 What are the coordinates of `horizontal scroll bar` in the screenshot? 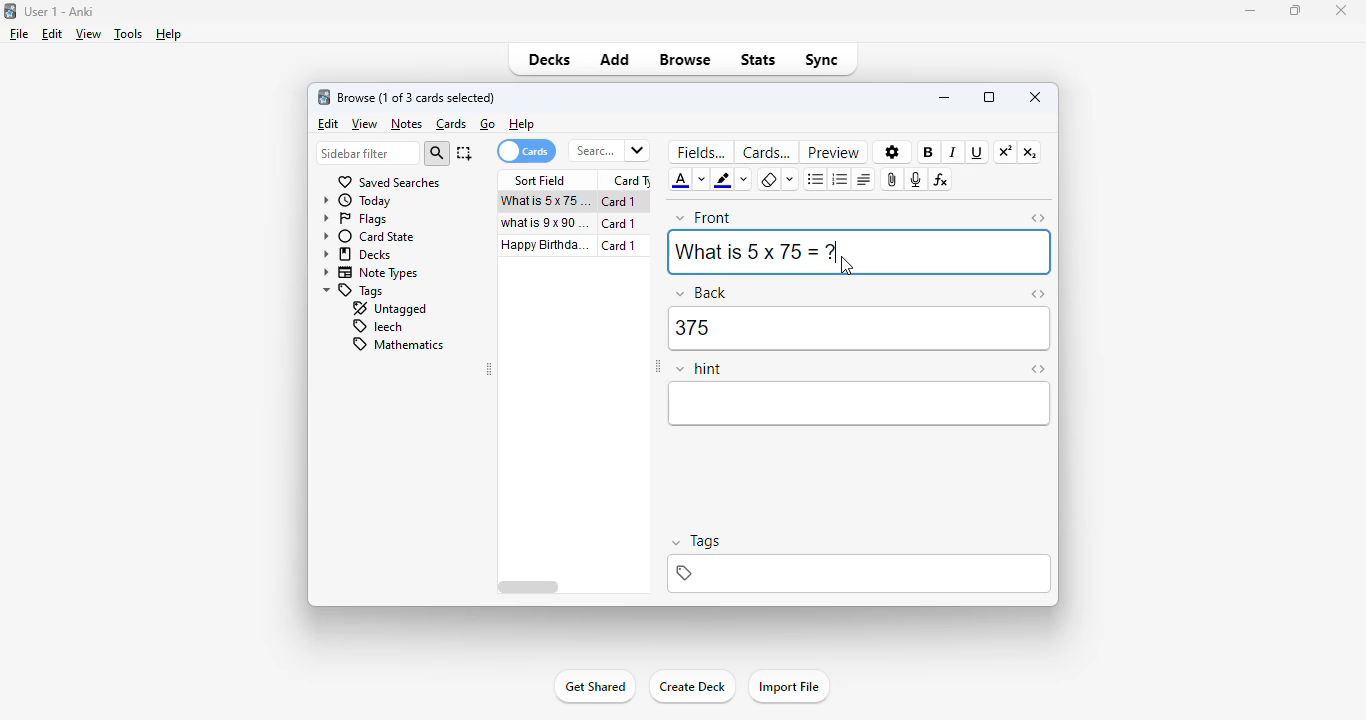 It's located at (529, 587).